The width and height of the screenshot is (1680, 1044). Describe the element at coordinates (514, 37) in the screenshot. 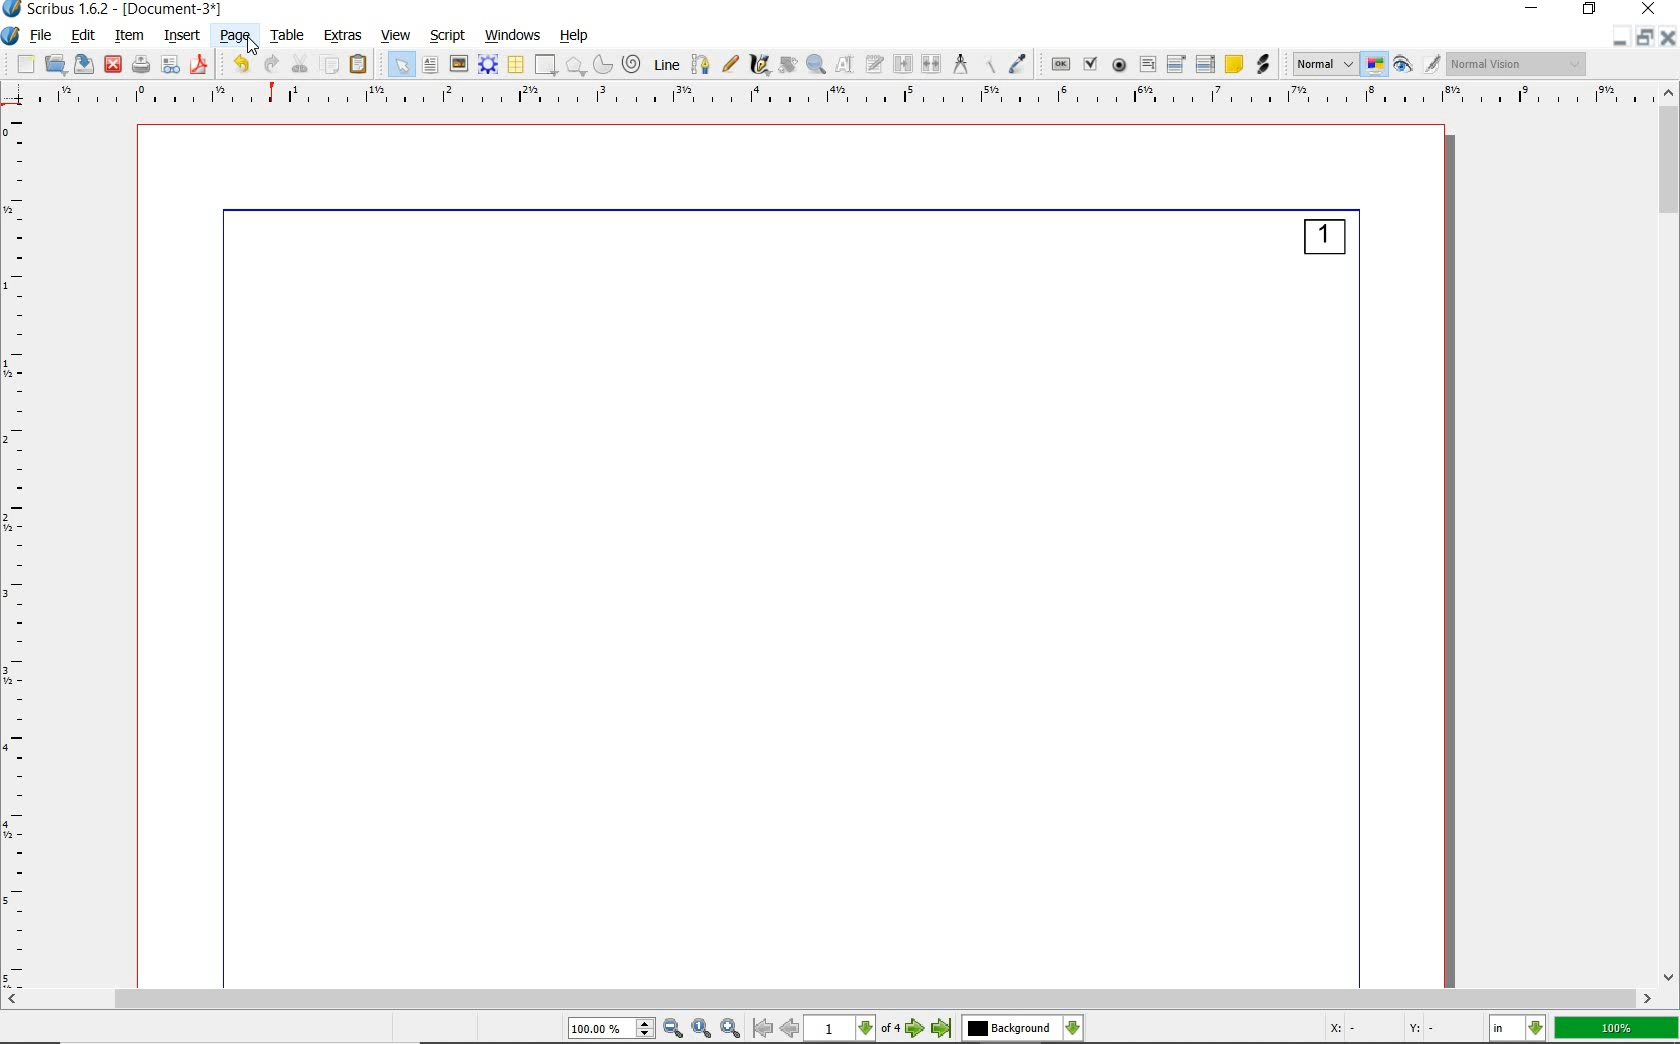

I see `windows` at that location.